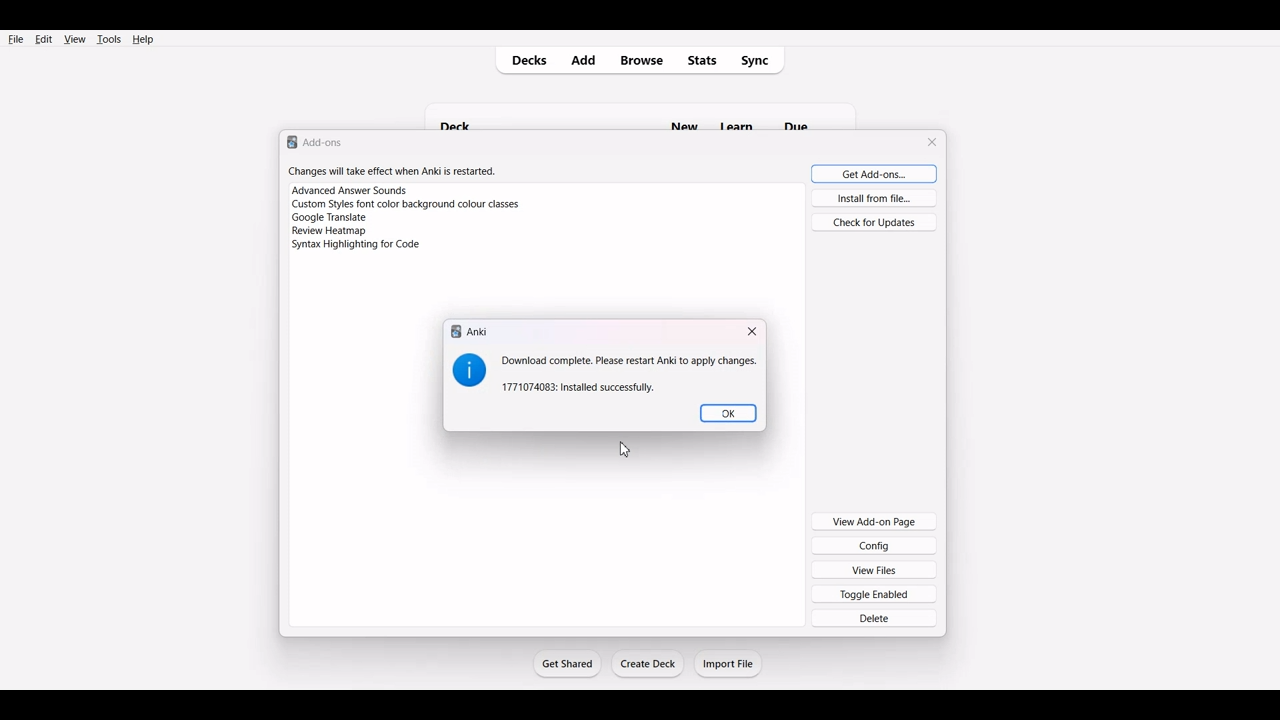  What do you see at coordinates (649, 664) in the screenshot?
I see `Create Deck` at bounding box center [649, 664].